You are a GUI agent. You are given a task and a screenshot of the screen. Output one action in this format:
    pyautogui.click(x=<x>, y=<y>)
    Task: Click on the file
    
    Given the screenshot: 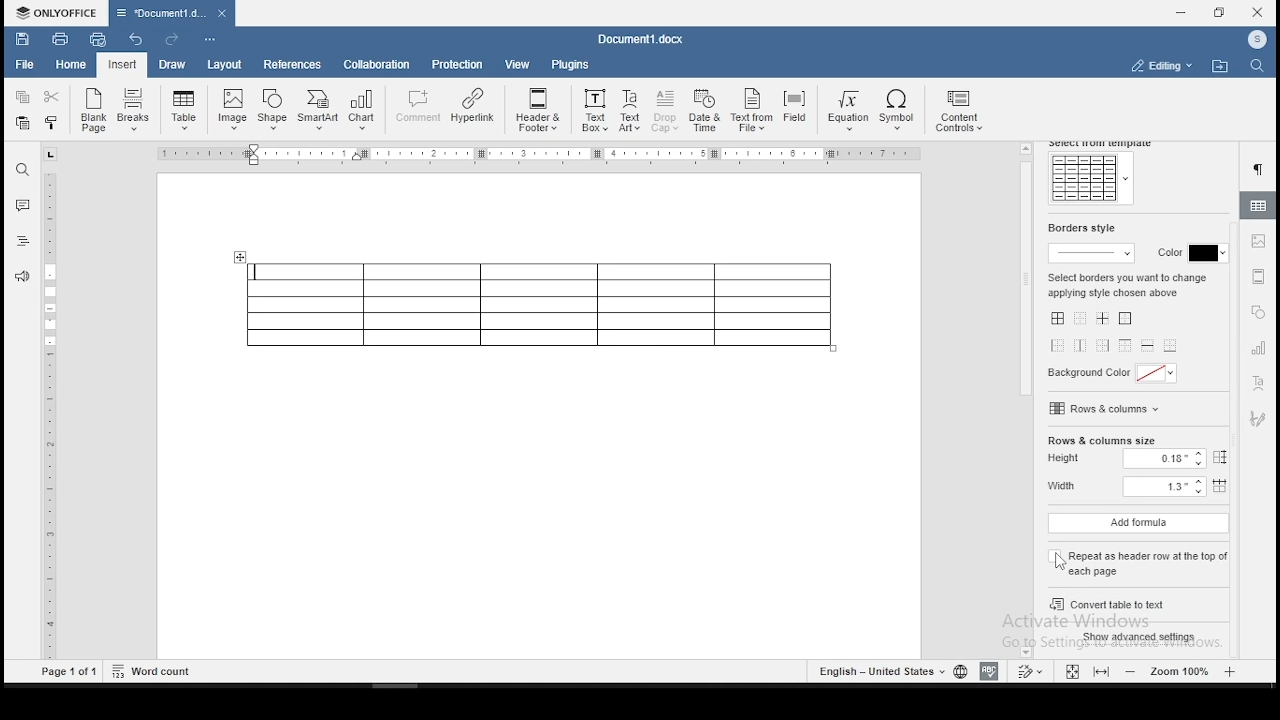 What is the action you would take?
    pyautogui.click(x=27, y=66)
    